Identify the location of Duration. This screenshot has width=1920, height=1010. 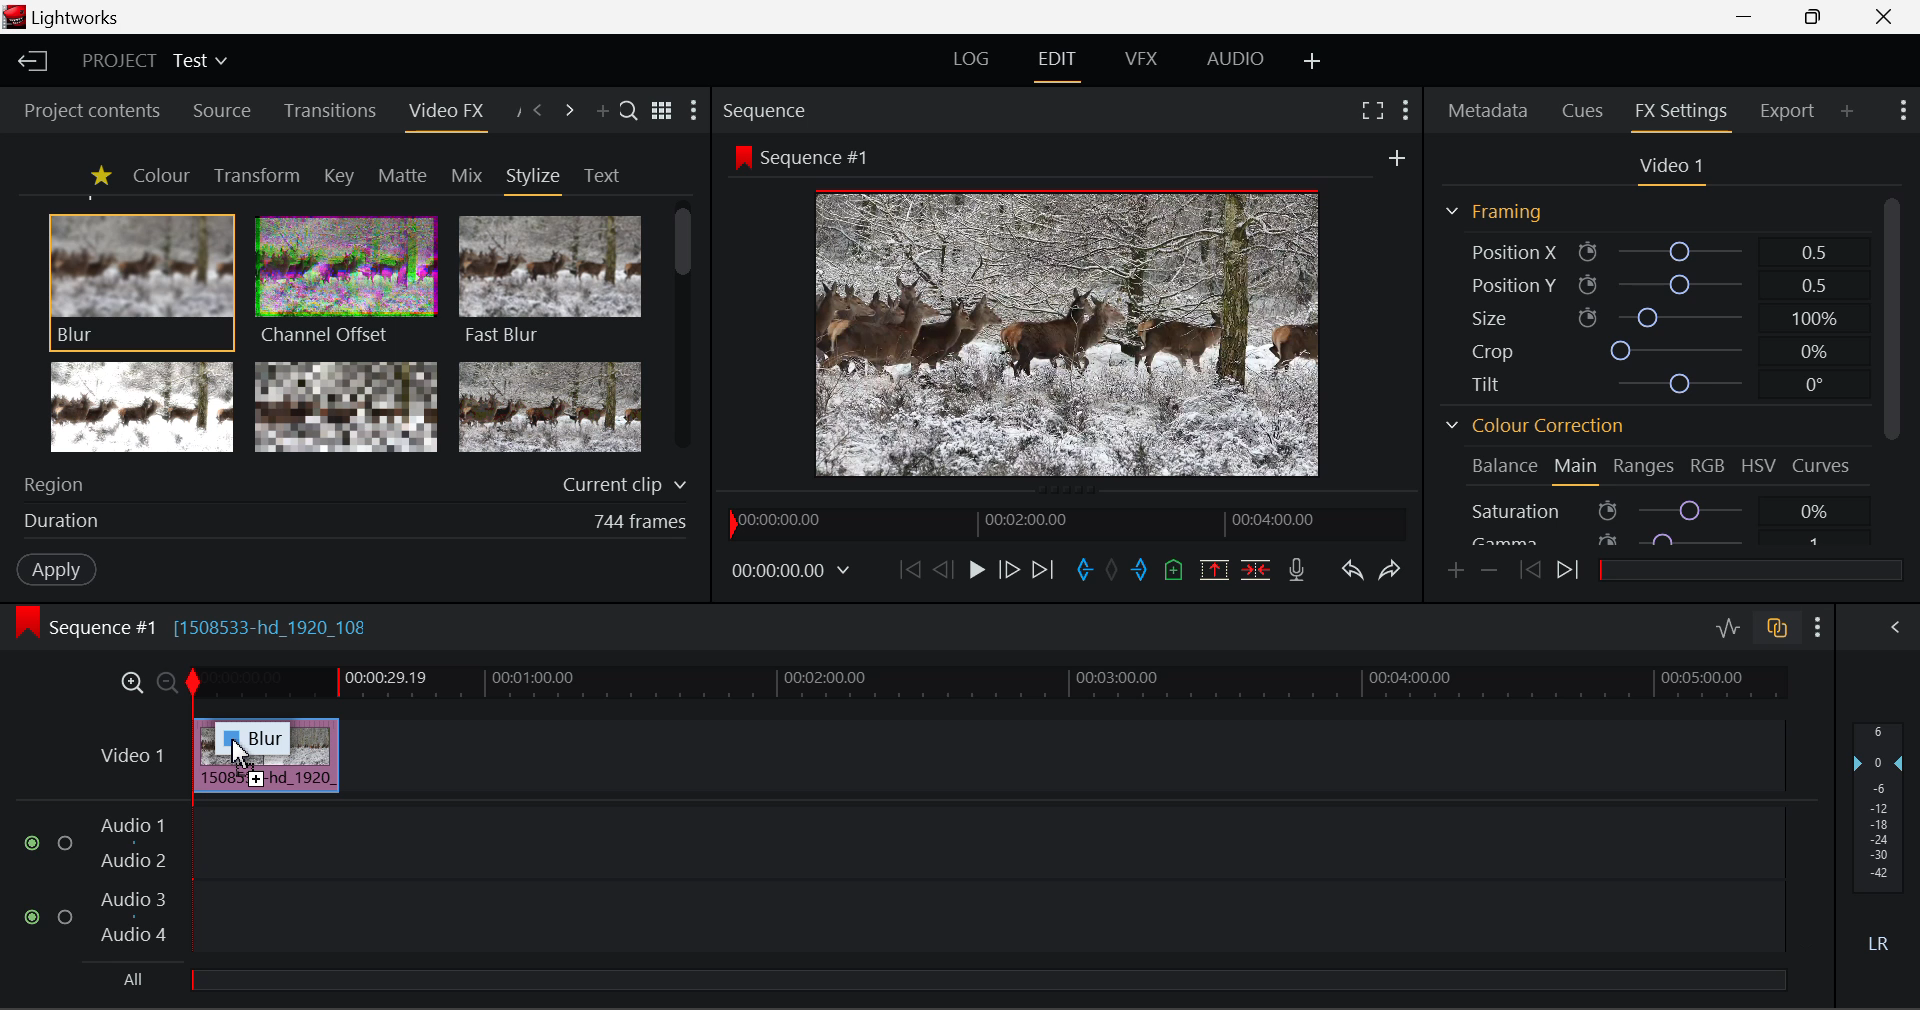
(350, 524).